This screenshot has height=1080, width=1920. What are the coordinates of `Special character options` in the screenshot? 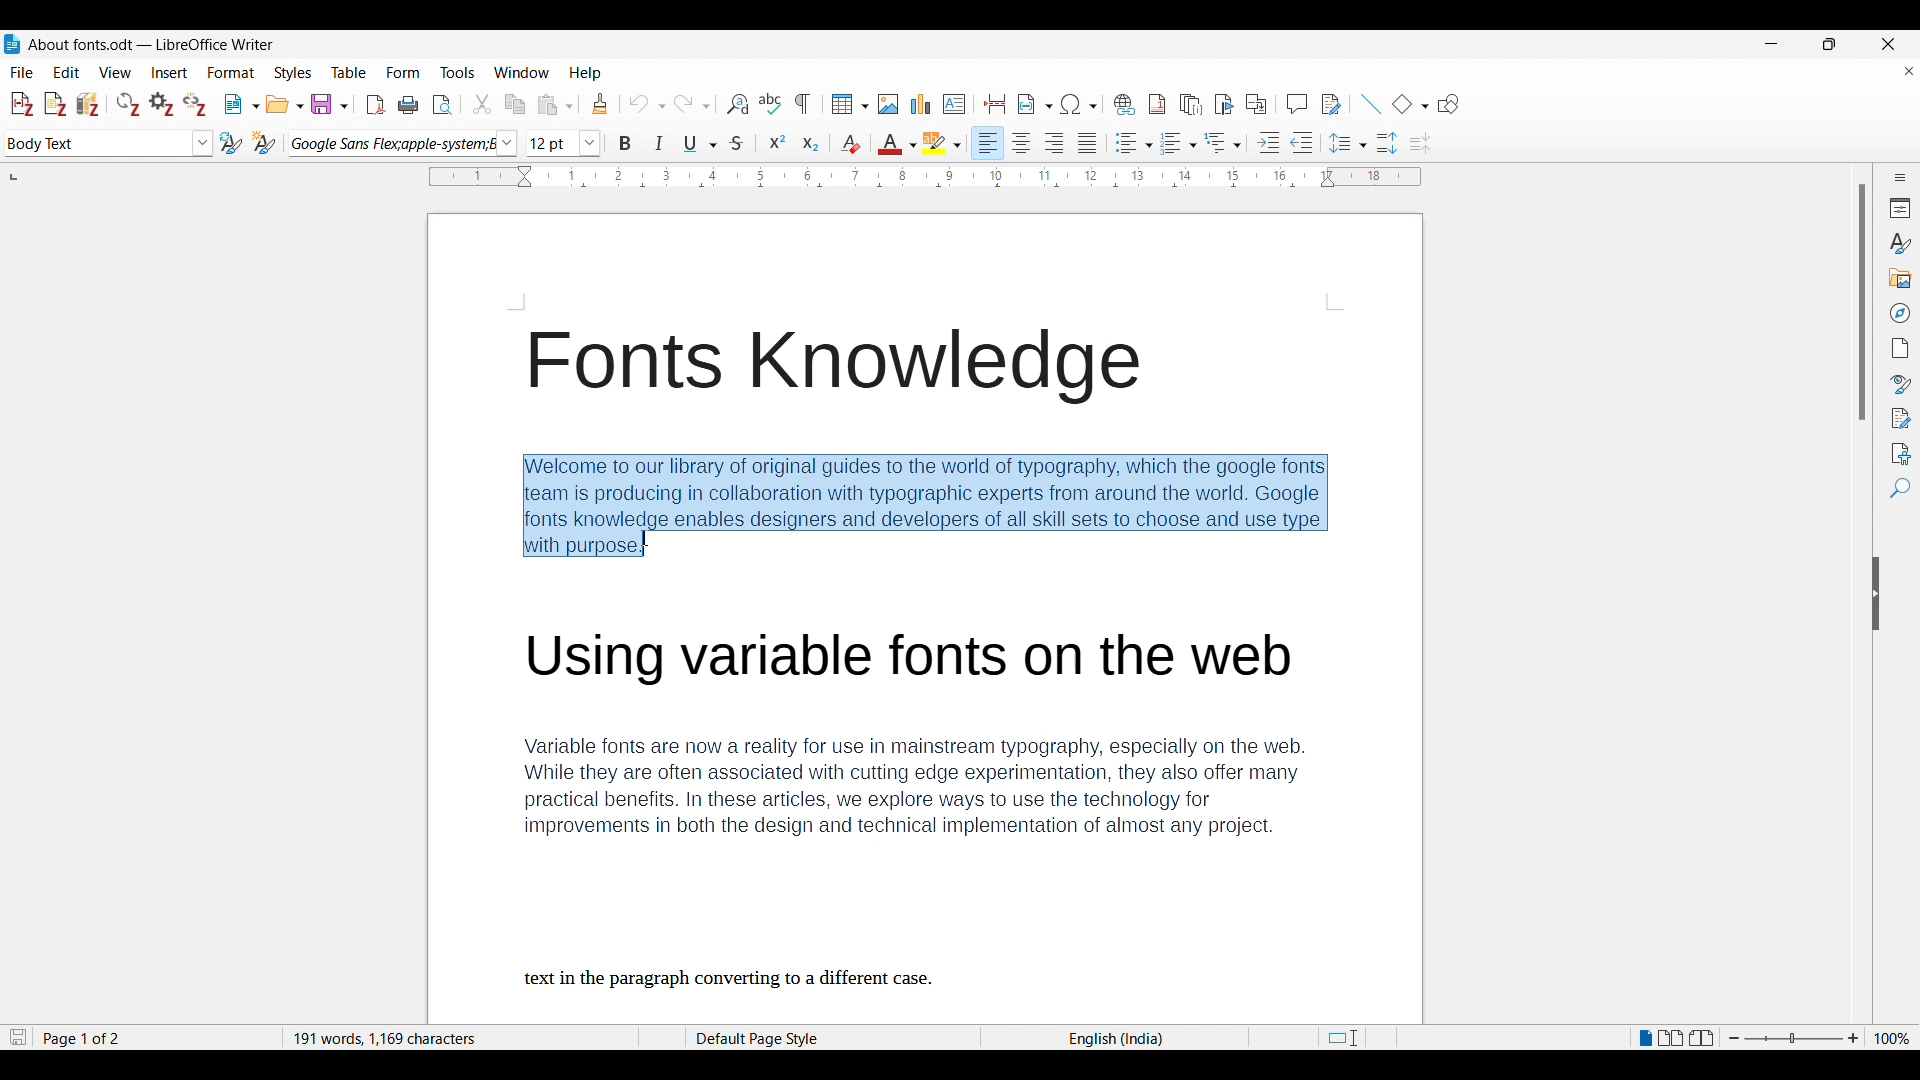 It's located at (1079, 104).